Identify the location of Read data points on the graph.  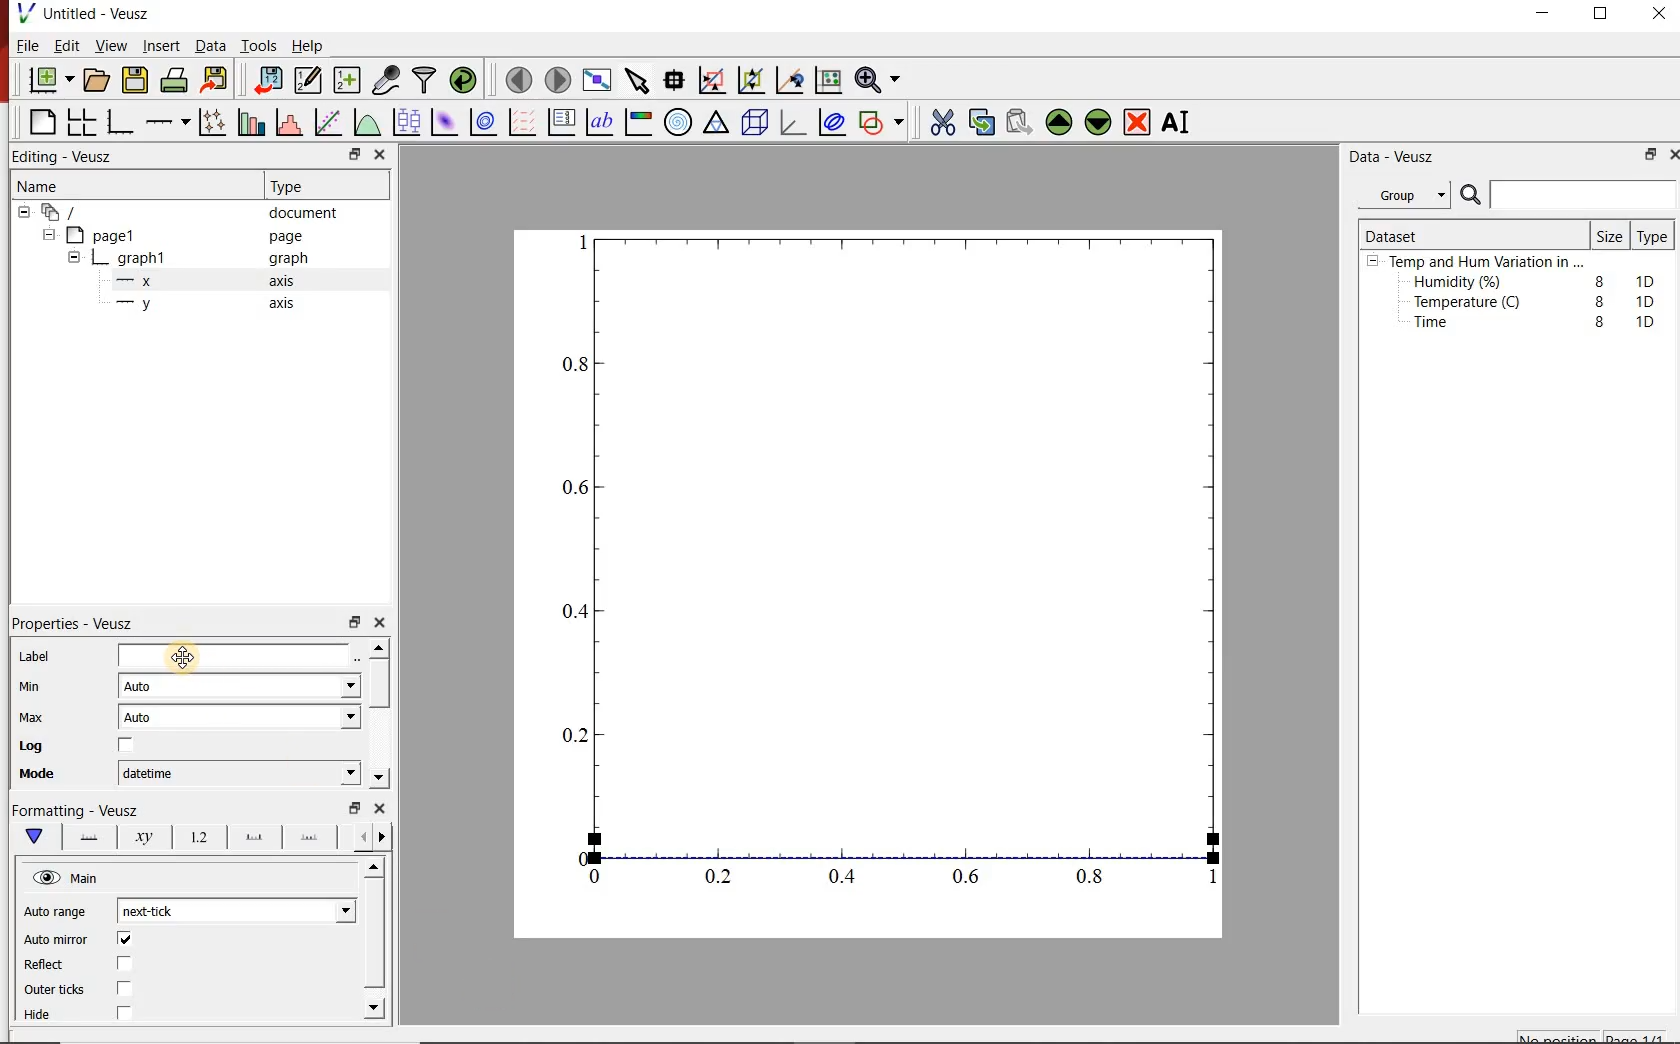
(676, 81).